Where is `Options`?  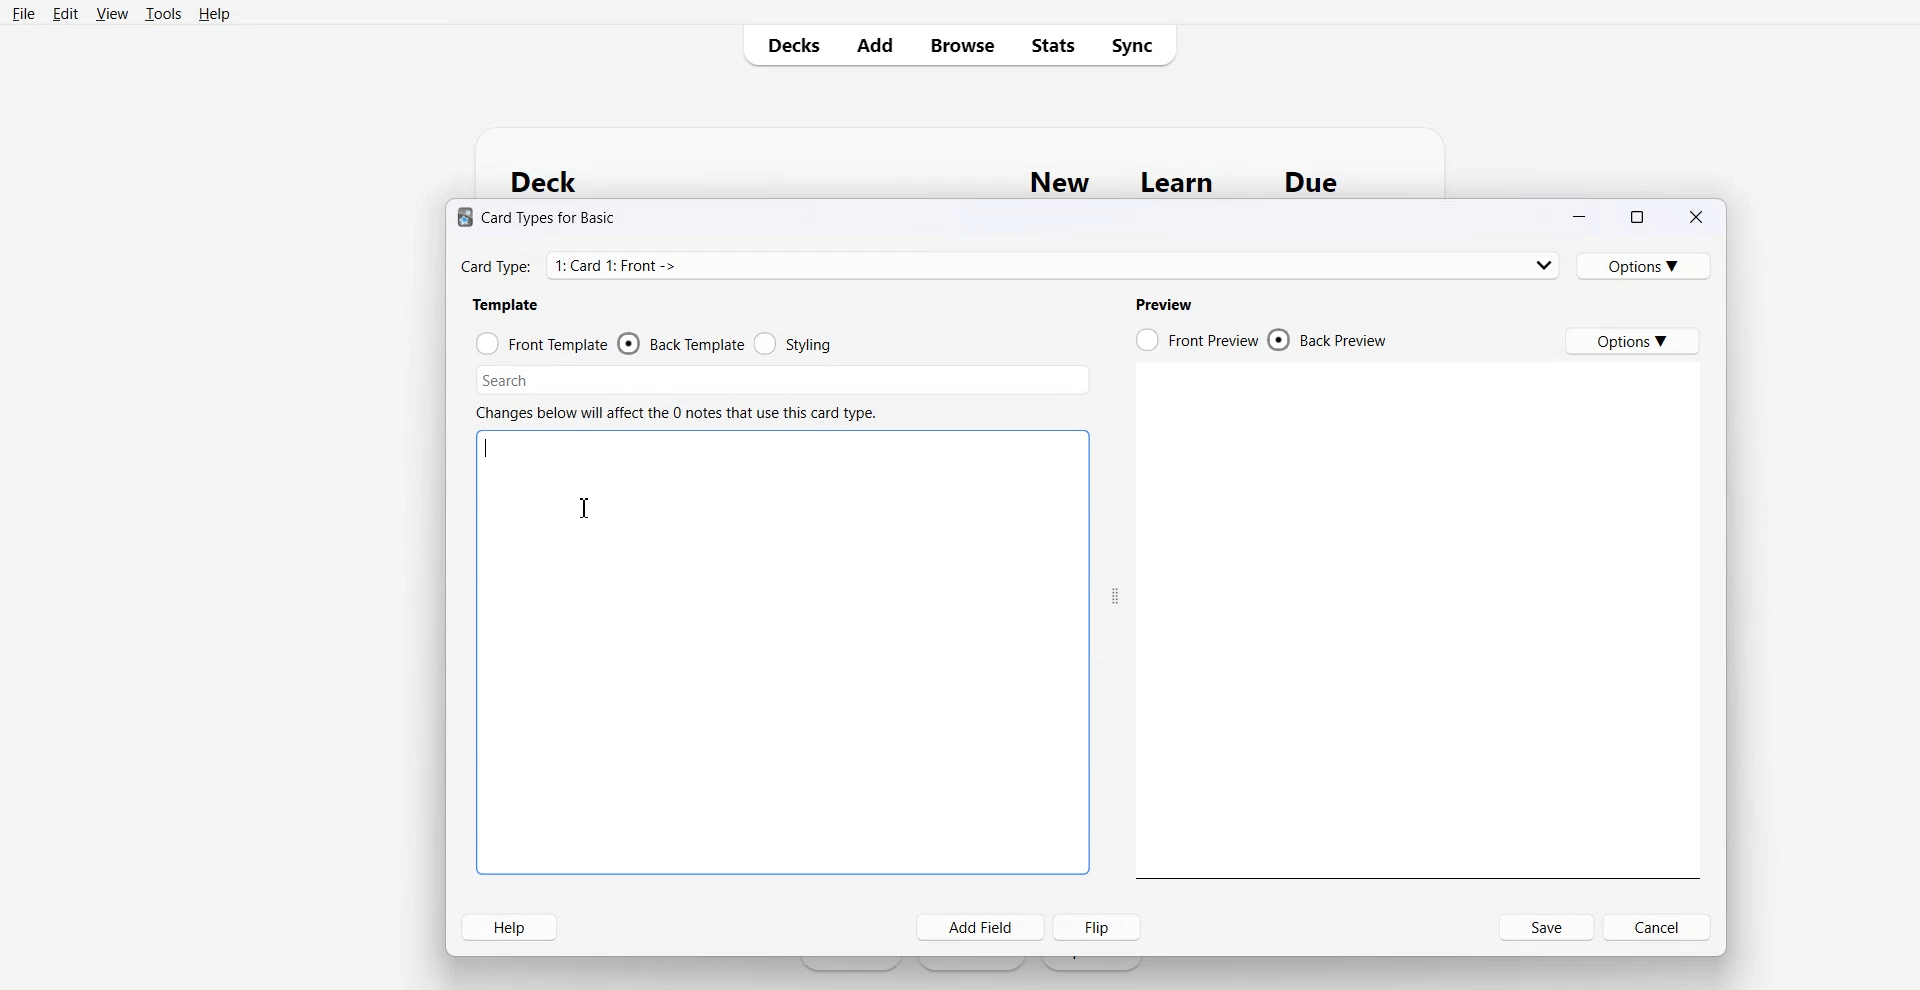
Options is located at coordinates (1644, 266).